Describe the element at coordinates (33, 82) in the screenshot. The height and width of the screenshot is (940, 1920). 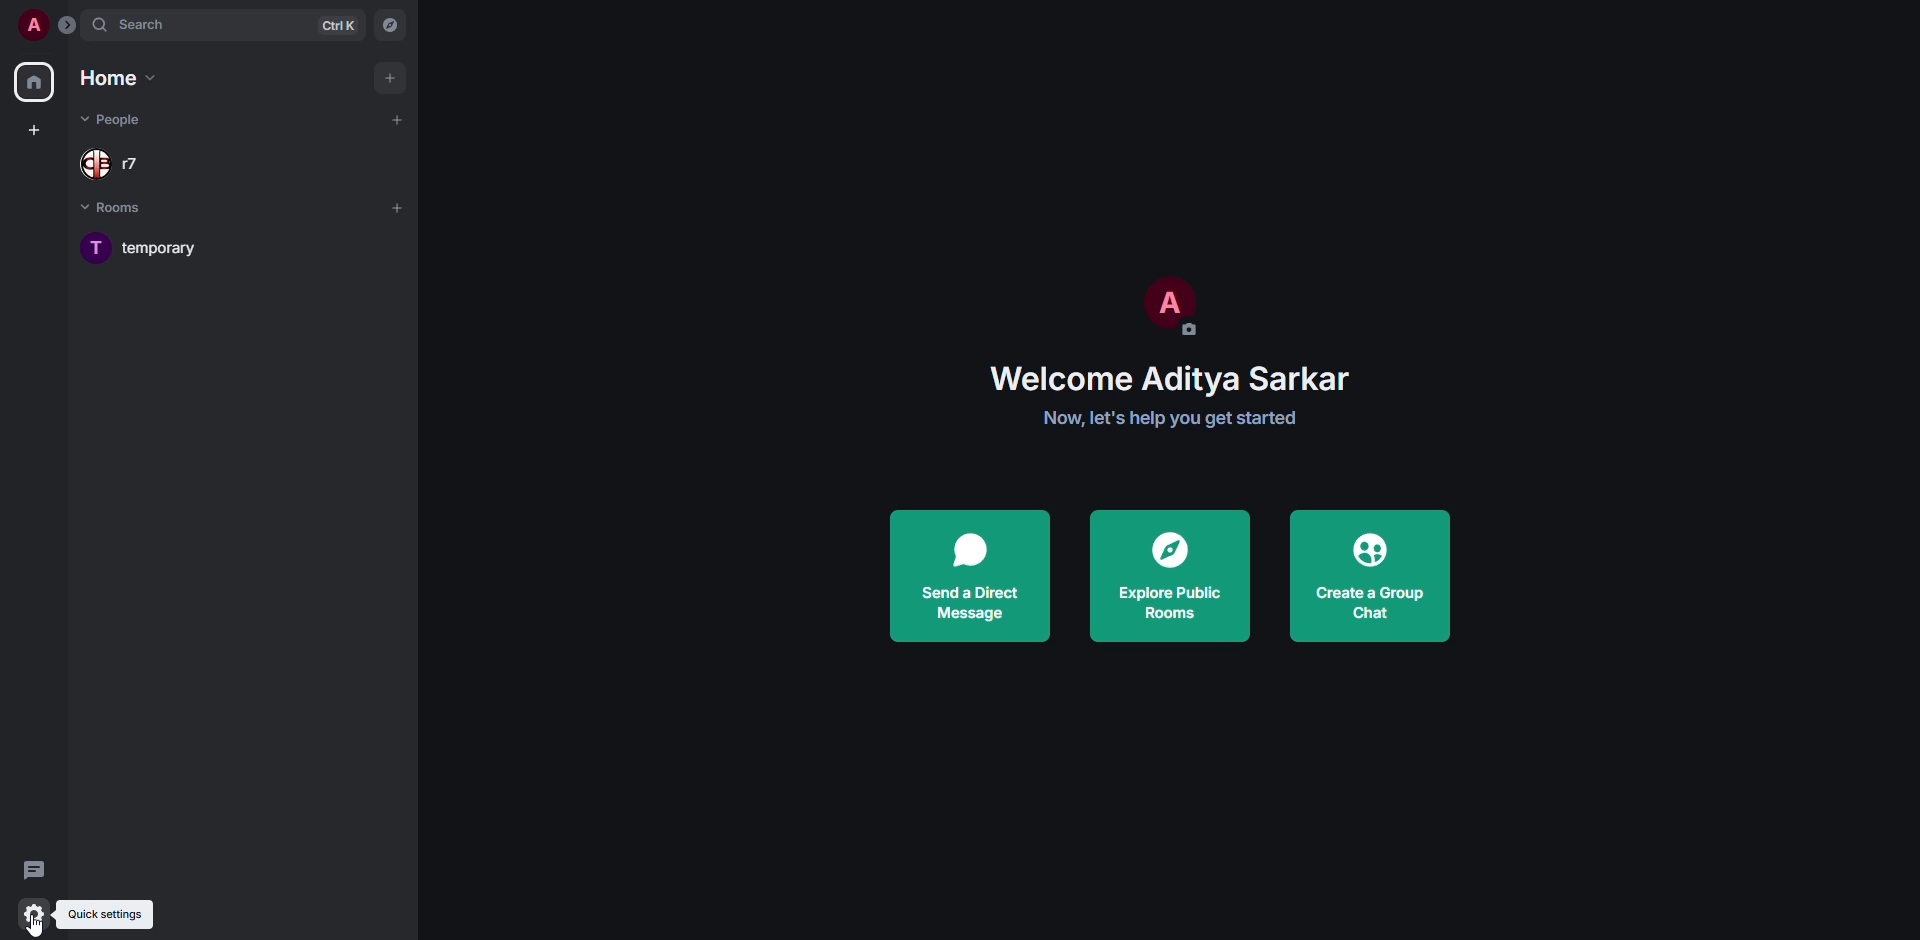
I see `home` at that location.